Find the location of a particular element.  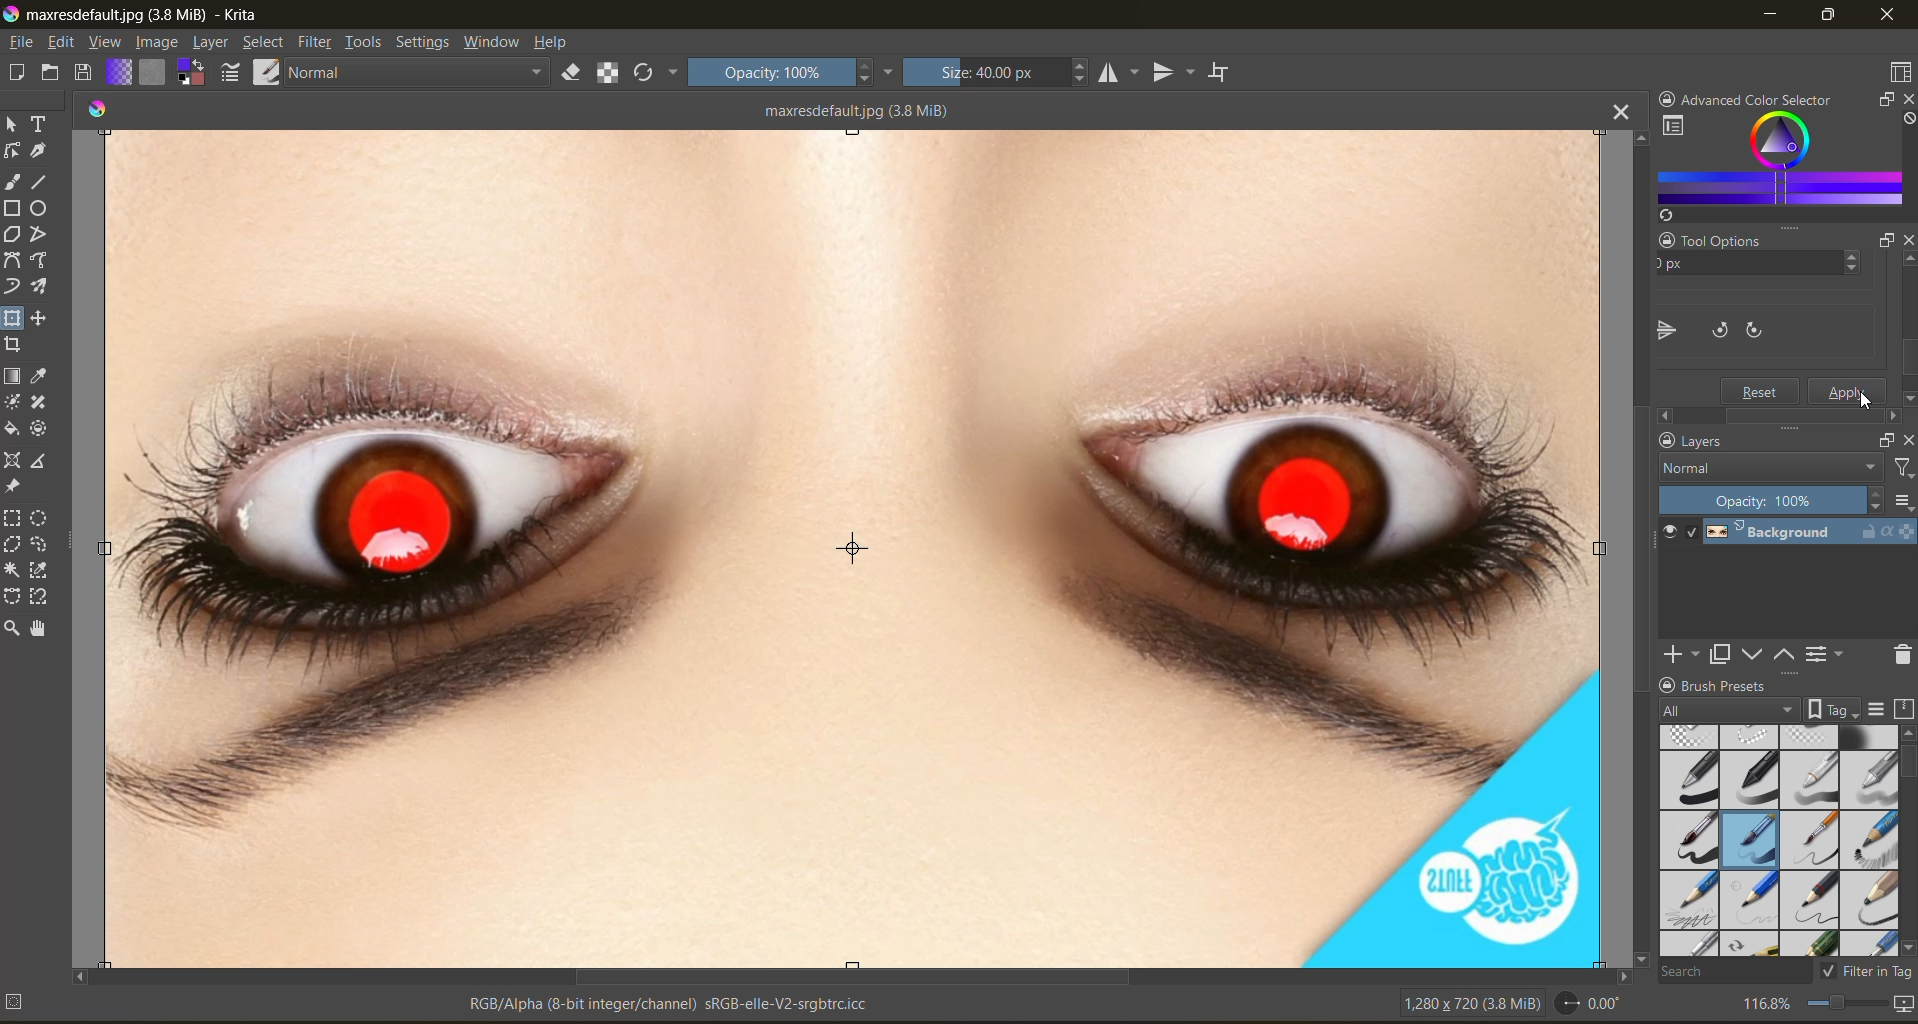

options is located at coordinates (1902, 501).